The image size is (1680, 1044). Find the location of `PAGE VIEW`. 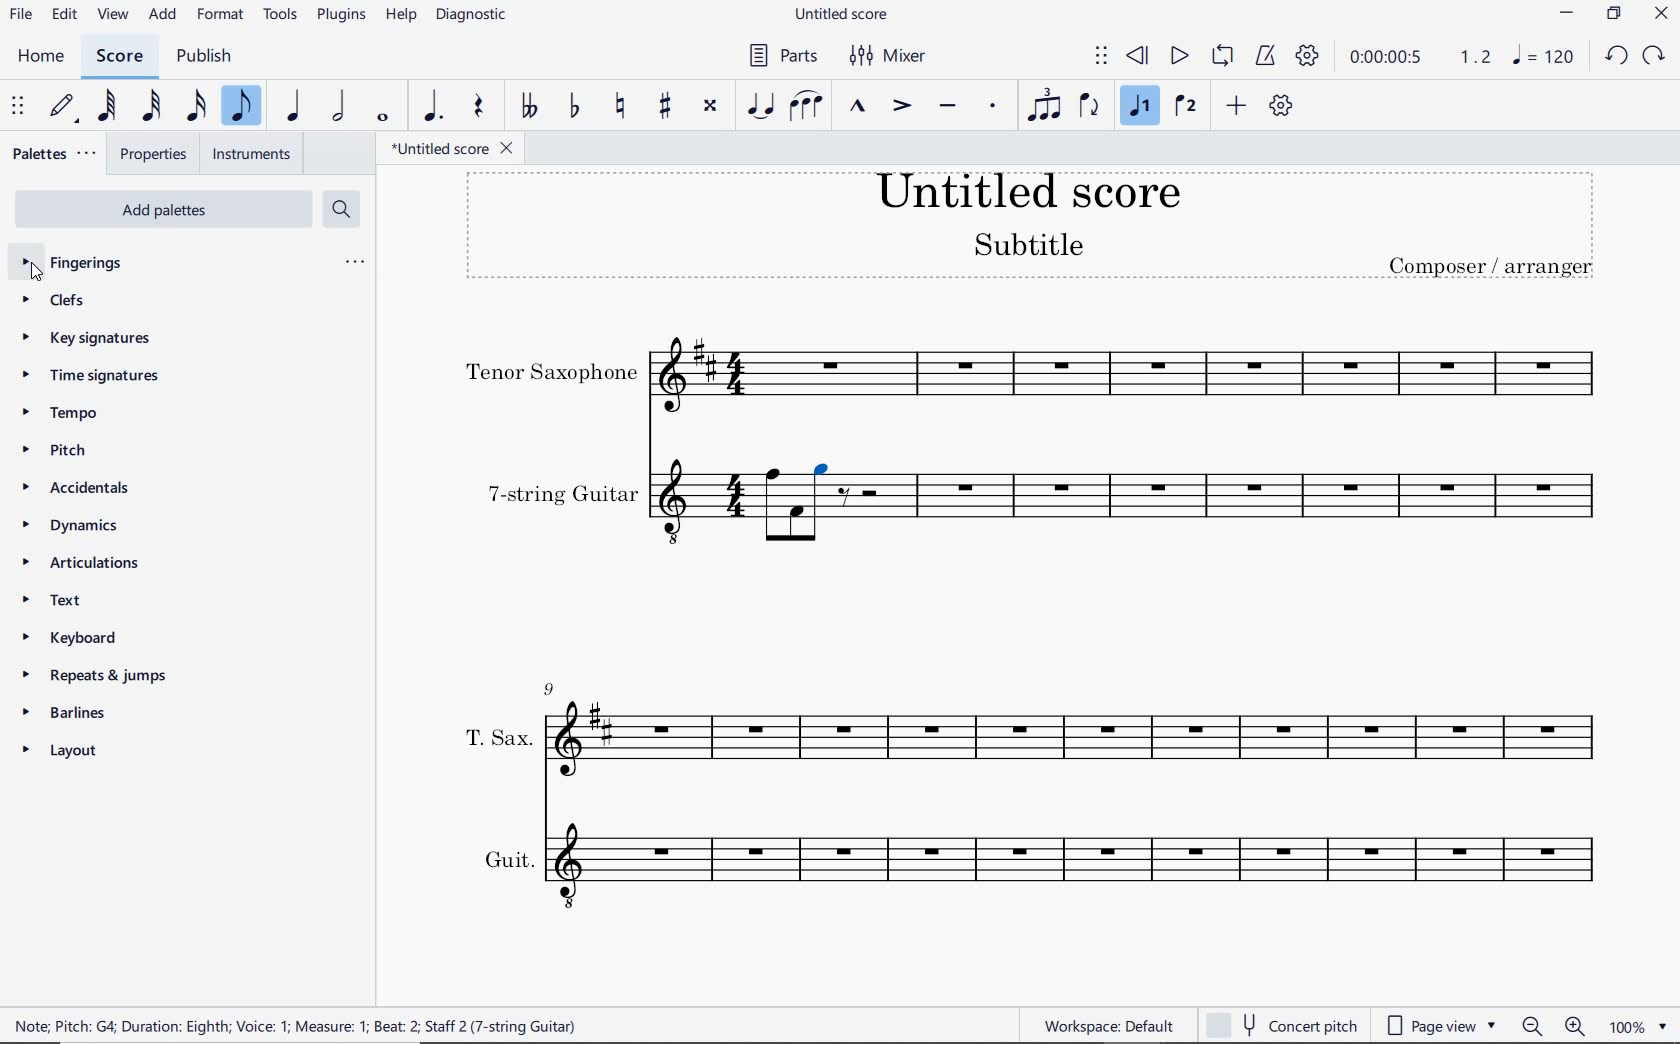

PAGE VIEW is located at coordinates (1440, 1025).